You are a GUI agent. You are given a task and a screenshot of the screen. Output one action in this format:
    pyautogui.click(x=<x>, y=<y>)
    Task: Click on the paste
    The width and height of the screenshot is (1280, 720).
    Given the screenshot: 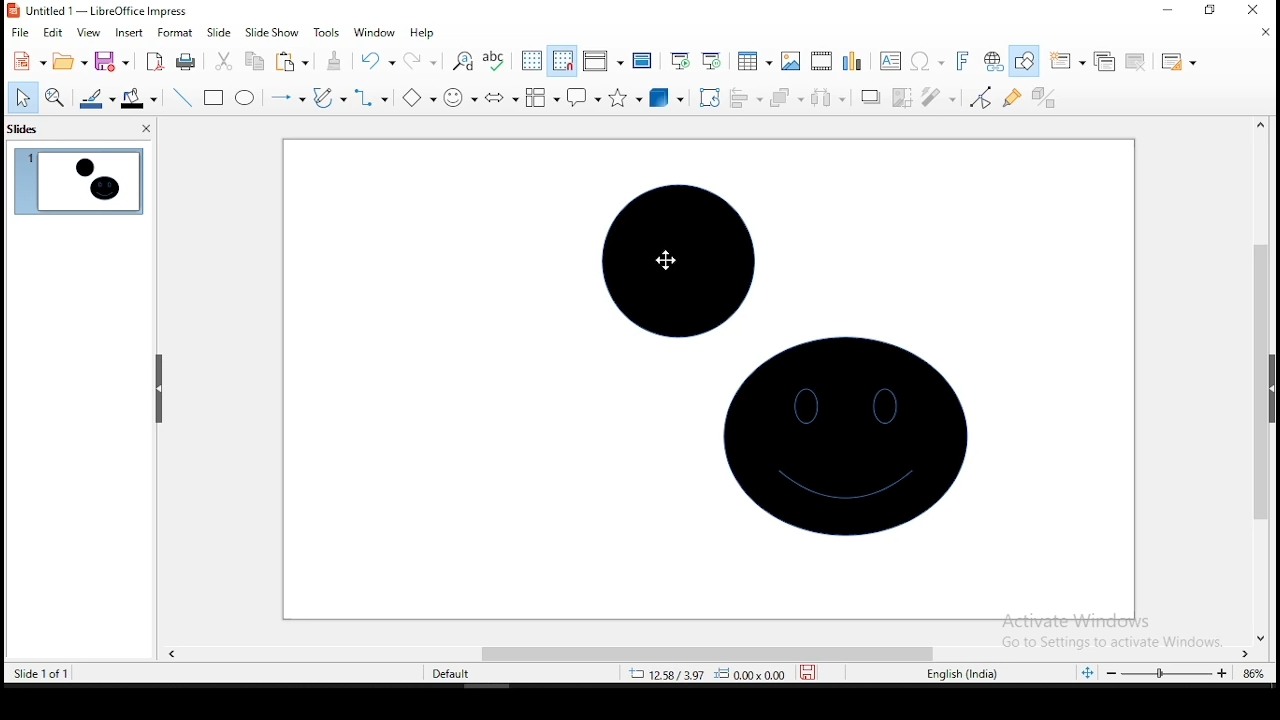 What is the action you would take?
    pyautogui.click(x=292, y=63)
    